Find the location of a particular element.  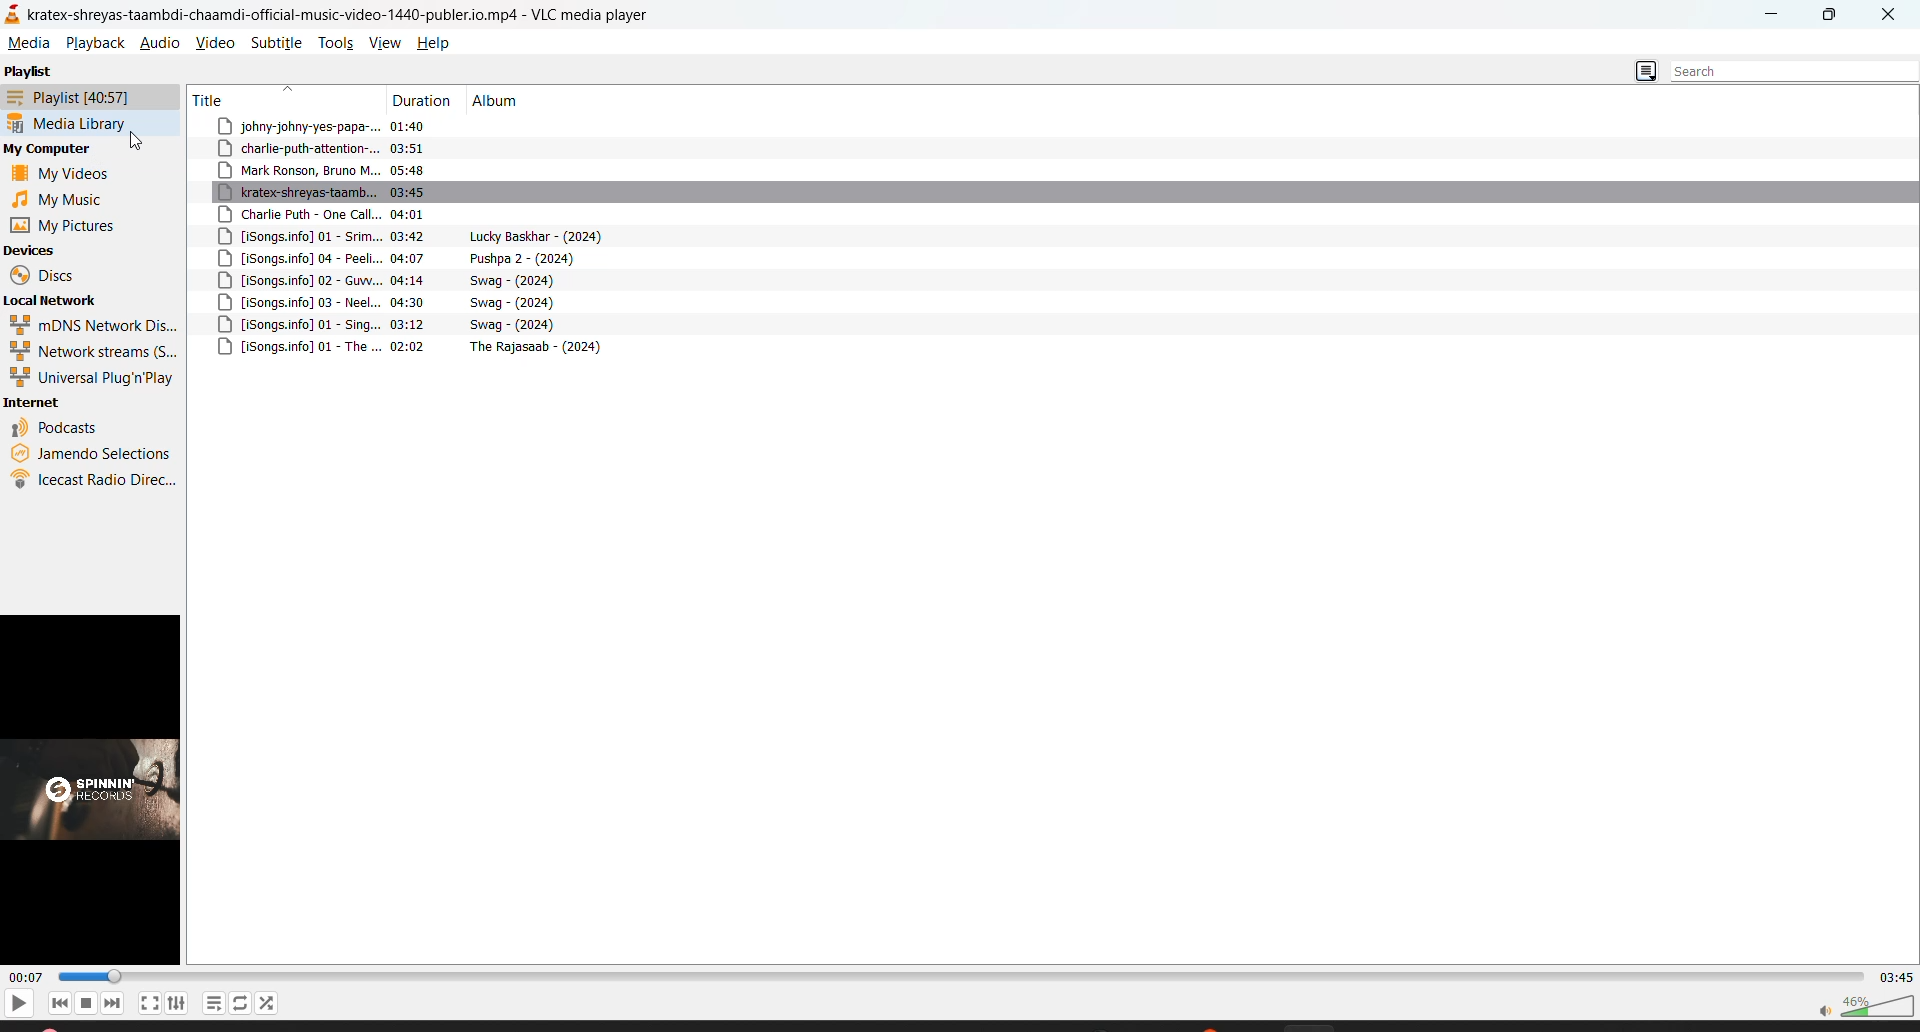

playlist is located at coordinates (37, 71).